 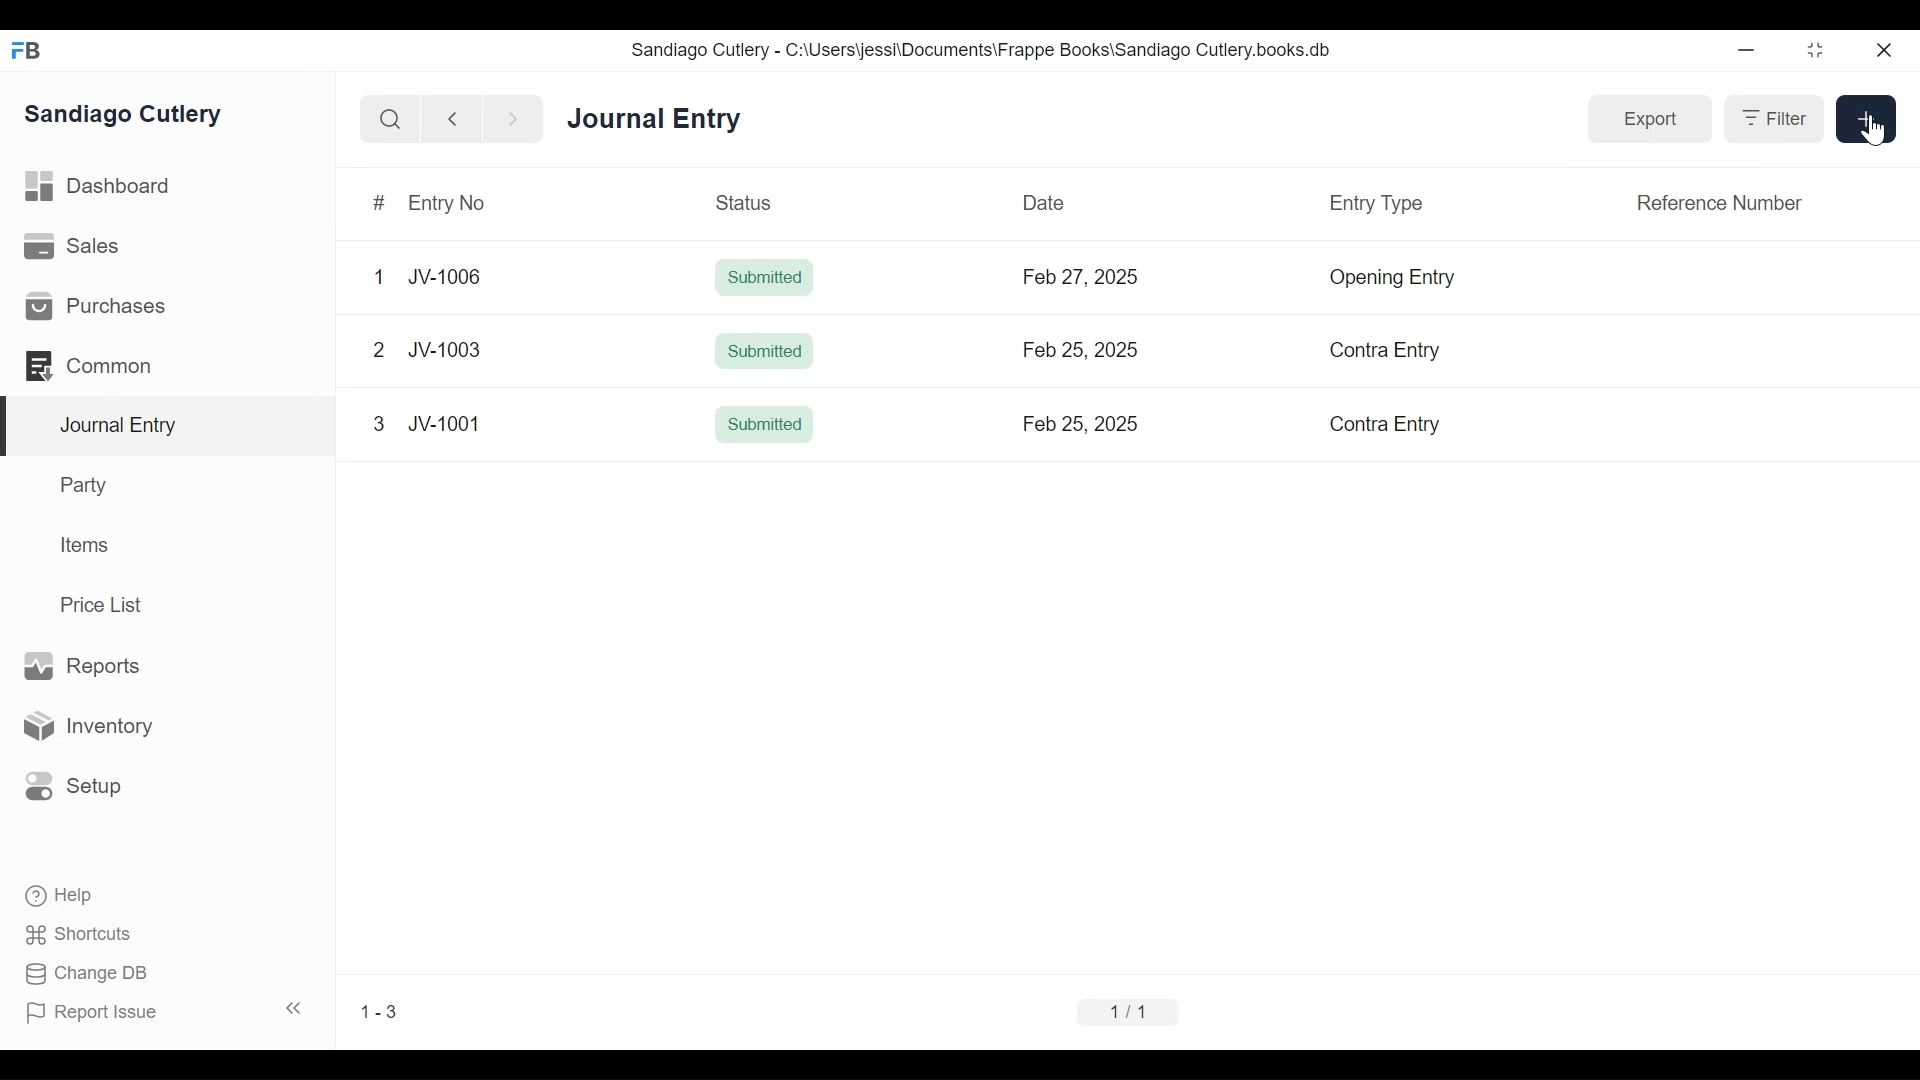 What do you see at coordinates (387, 116) in the screenshot?
I see `search ` at bounding box center [387, 116].